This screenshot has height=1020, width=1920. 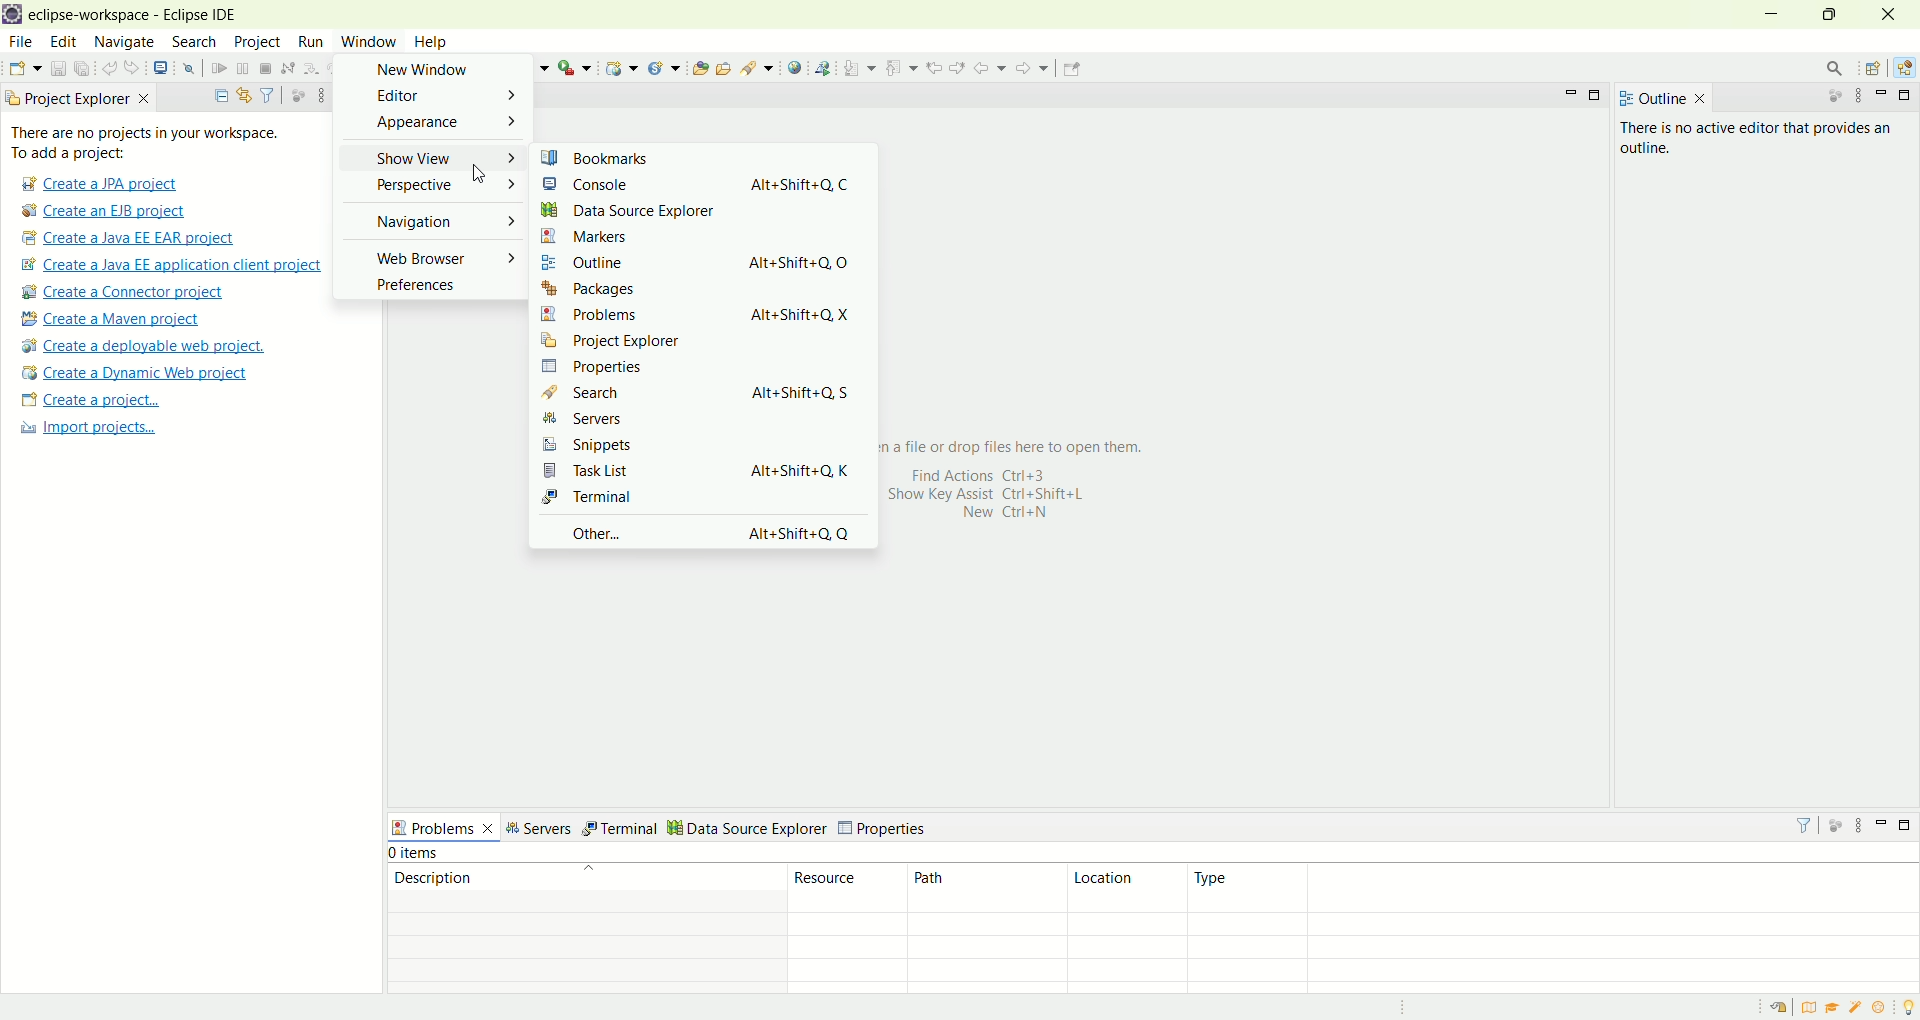 I want to click on bookmarks, so click(x=623, y=157).